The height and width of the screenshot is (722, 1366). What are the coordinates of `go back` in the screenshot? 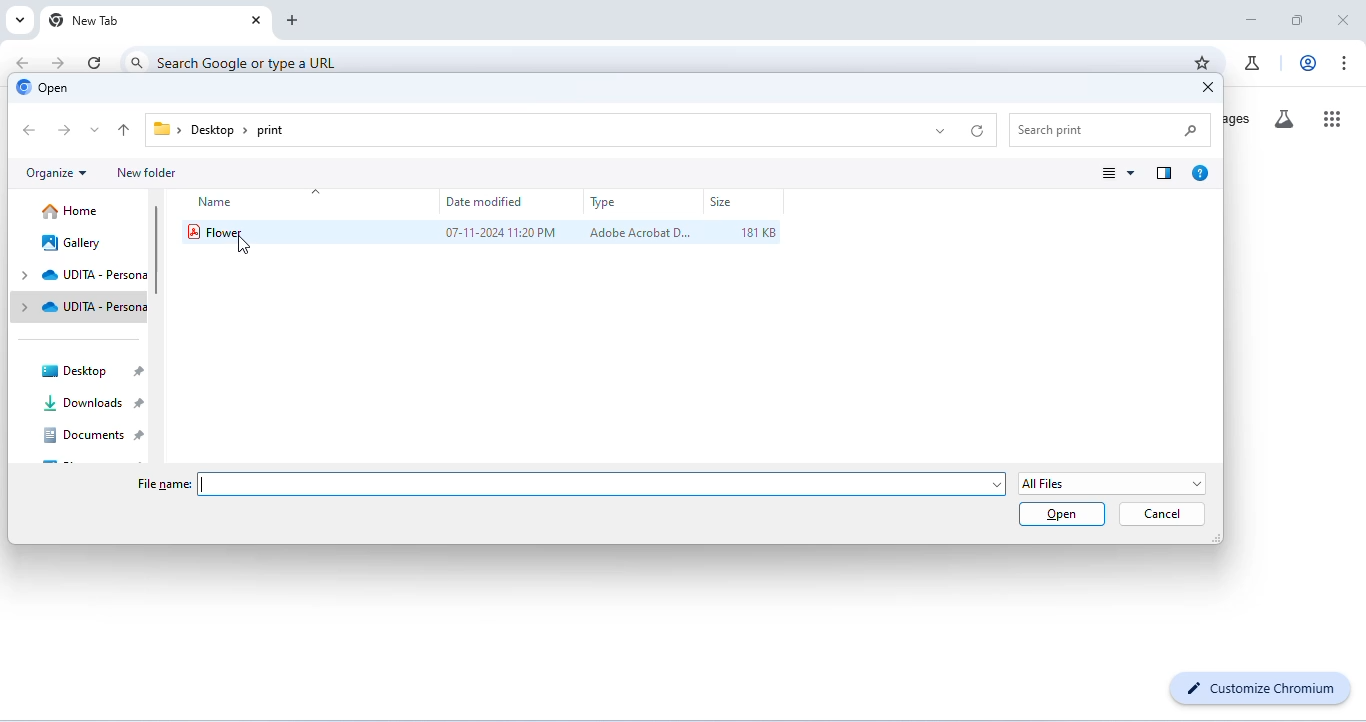 It's located at (23, 62).